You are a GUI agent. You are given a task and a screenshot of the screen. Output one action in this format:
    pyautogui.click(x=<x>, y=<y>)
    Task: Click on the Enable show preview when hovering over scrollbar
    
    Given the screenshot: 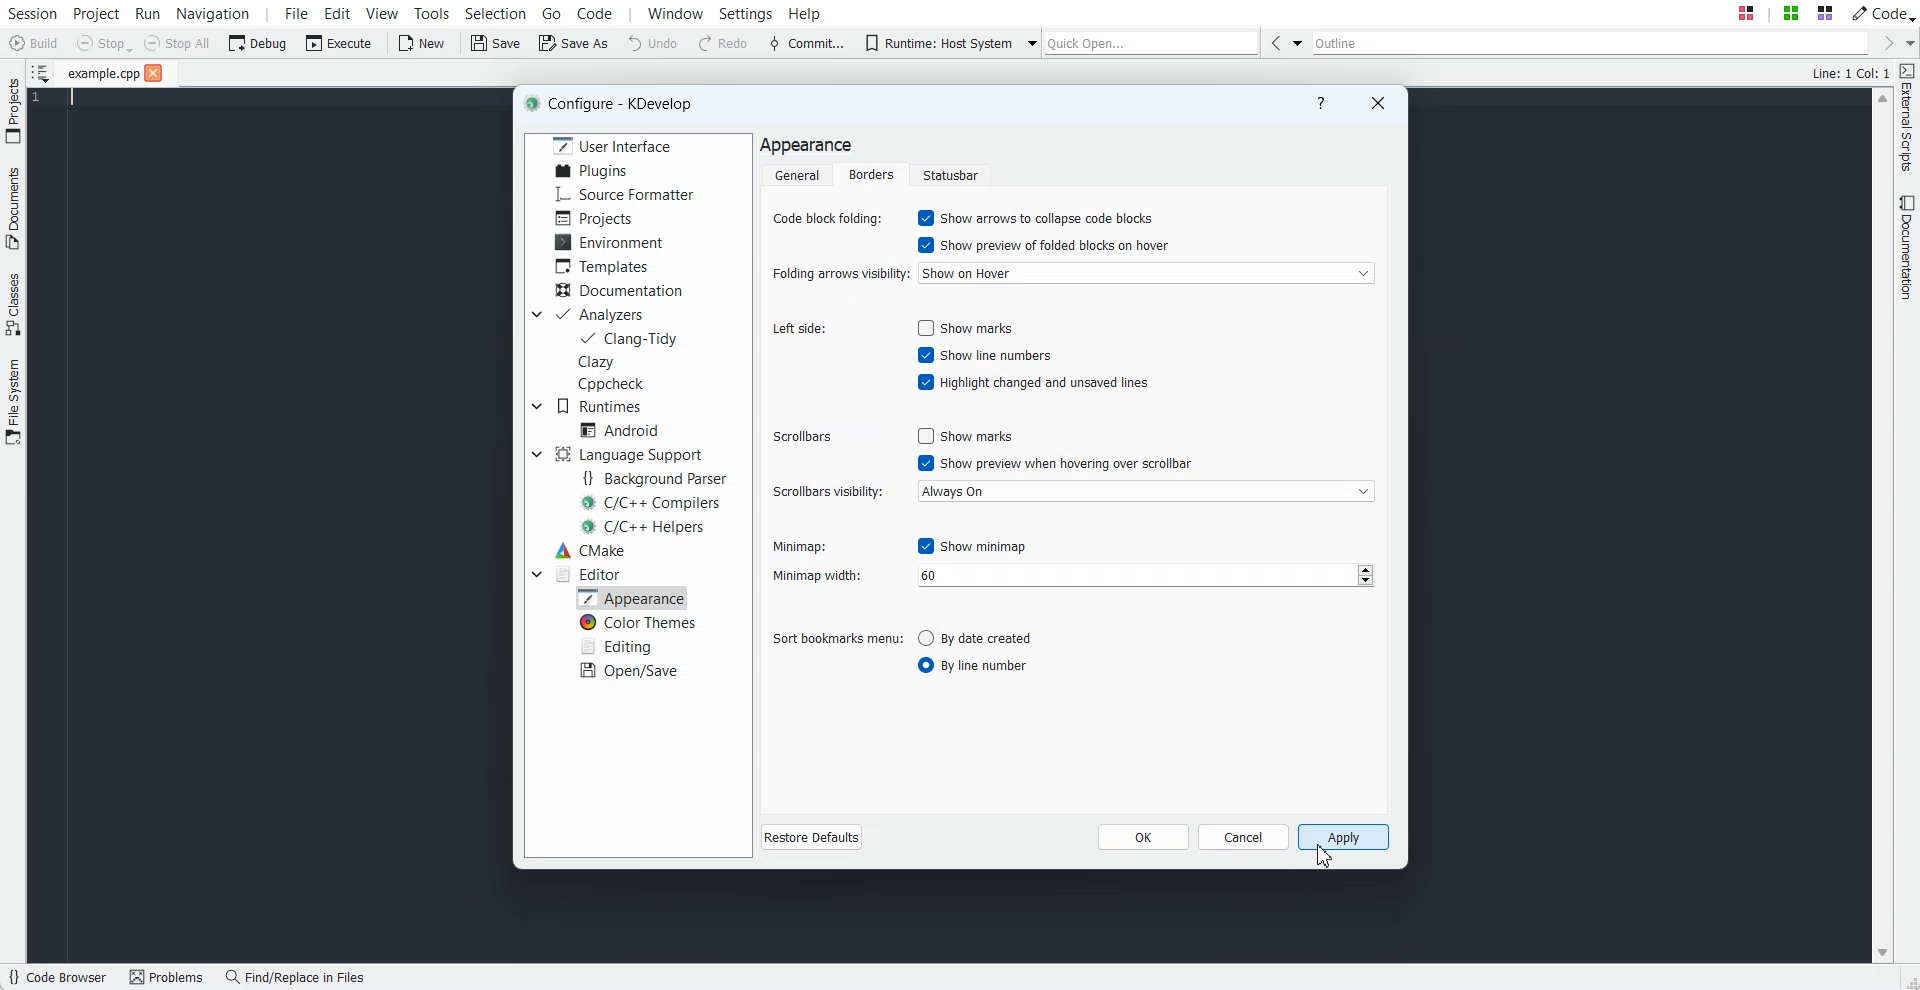 What is the action you would take?
    pyautogui.click(x=1057, y=463)
    